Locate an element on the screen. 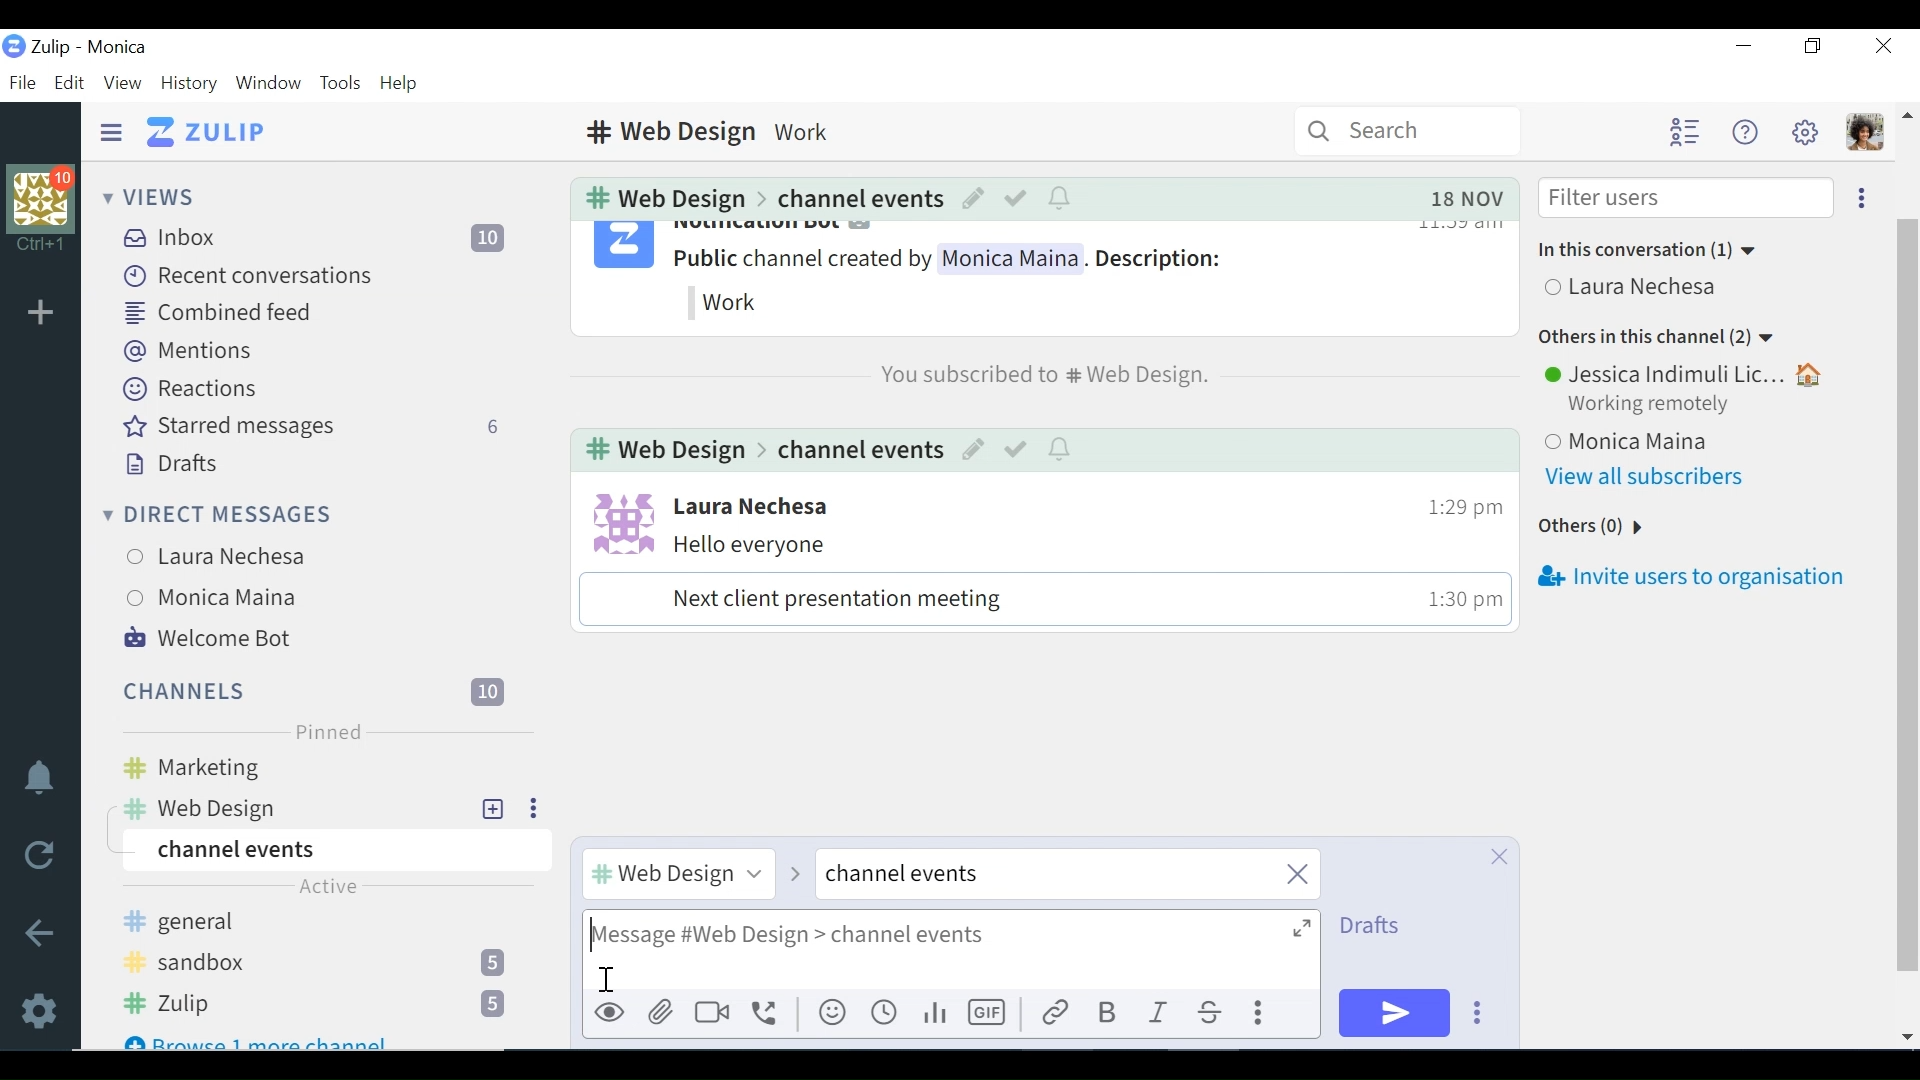 This screenshot has height=1080, width=1920. Welcome Bot is located at coordinates (208, 638).